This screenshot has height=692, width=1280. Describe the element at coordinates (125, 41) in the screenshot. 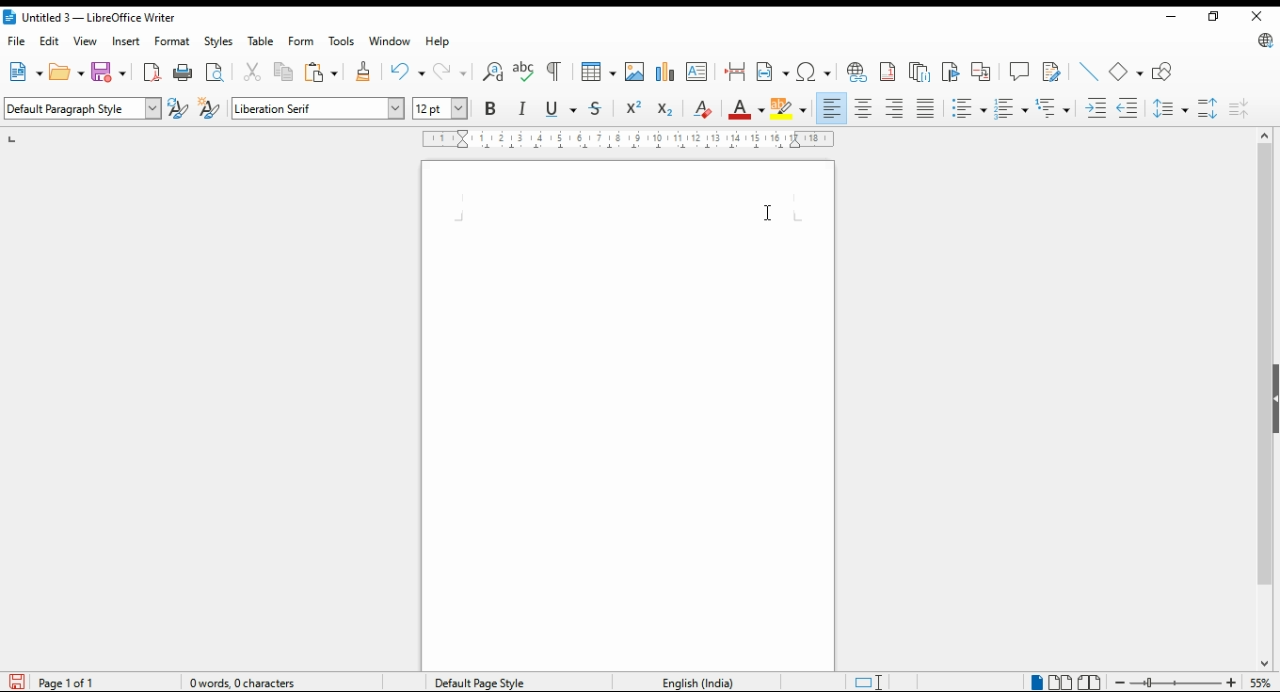

I see `insert` at that location.